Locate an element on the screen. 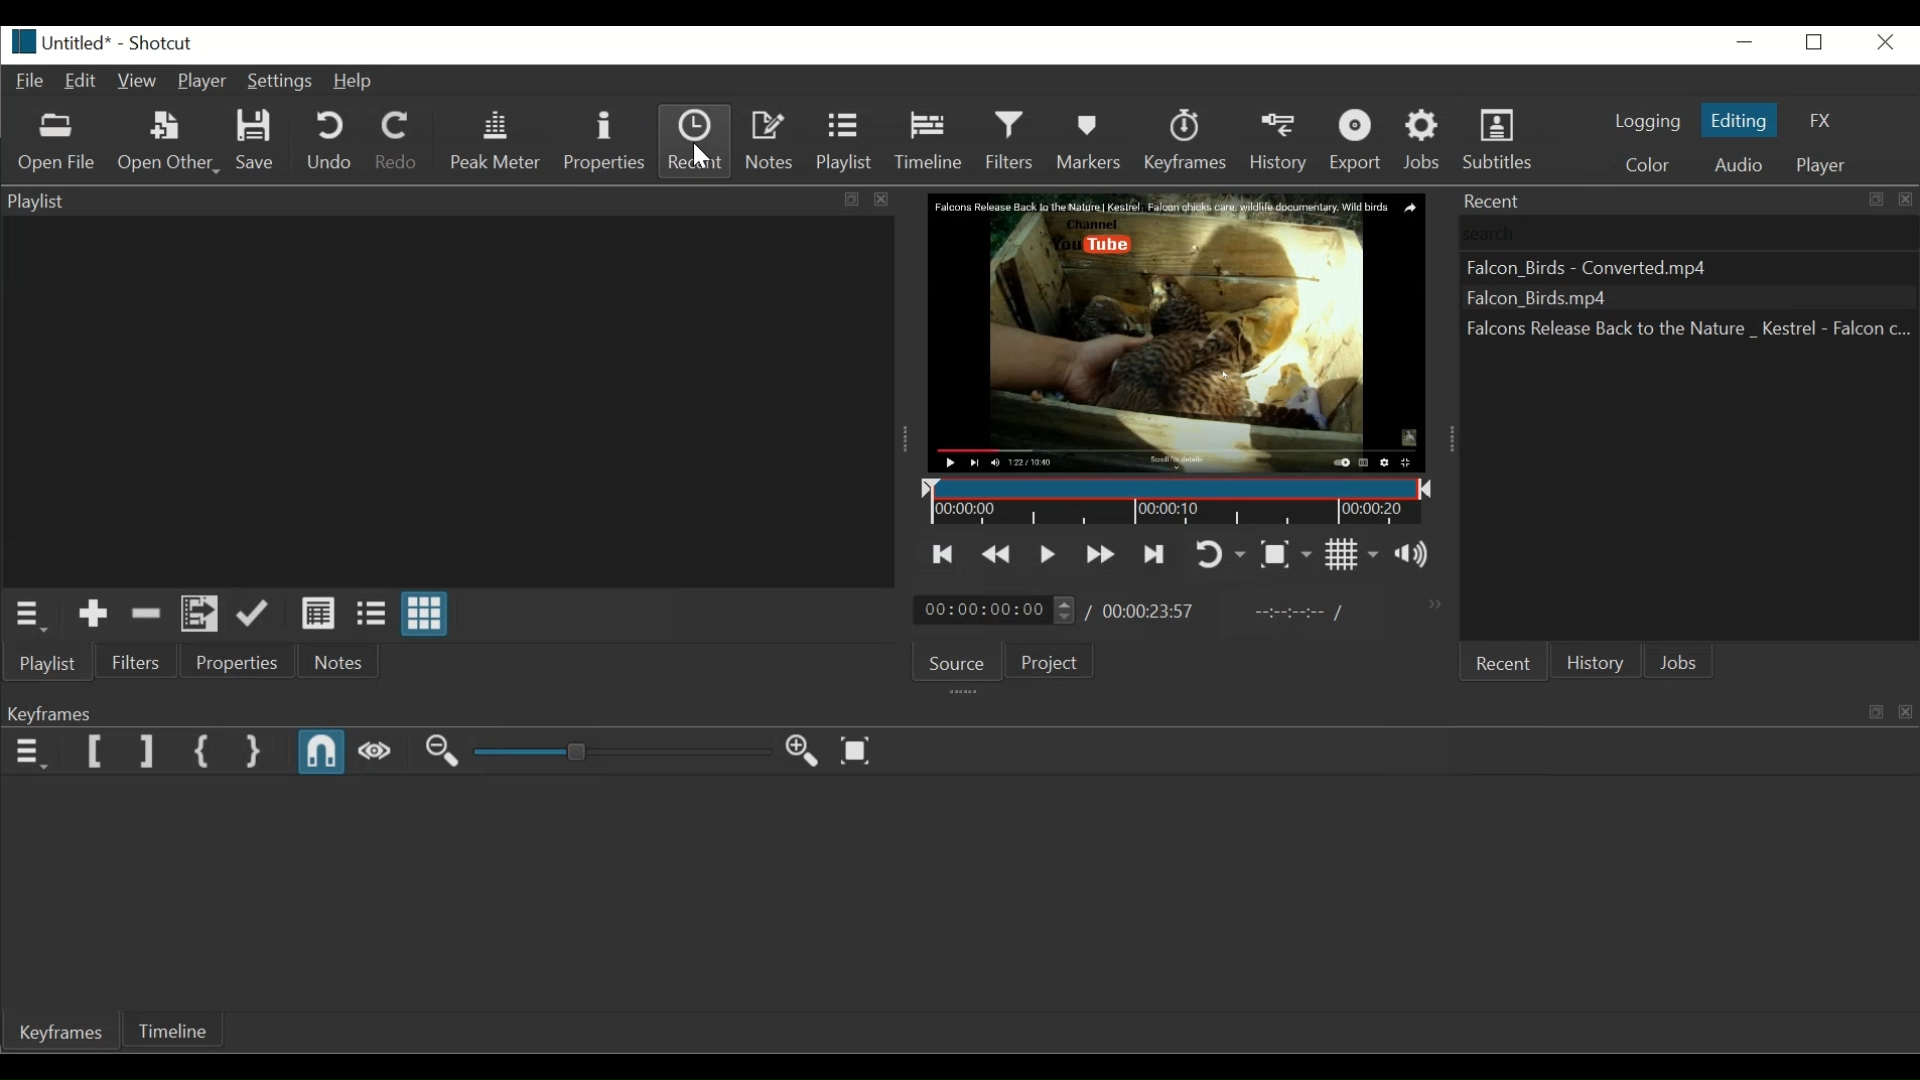 This screenshot has height=1080, width=1920. Add to the playlist is located at coordinates (93, 614).